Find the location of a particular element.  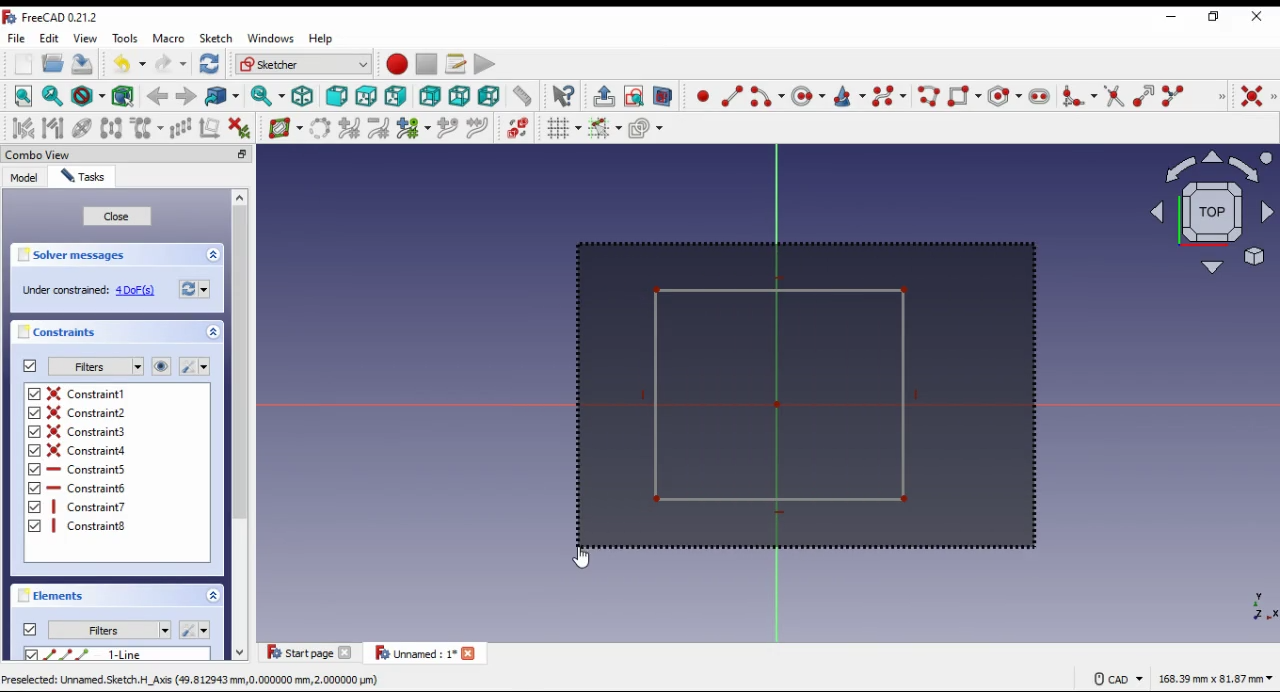

workbench selection is located at coordinates (304, 64).